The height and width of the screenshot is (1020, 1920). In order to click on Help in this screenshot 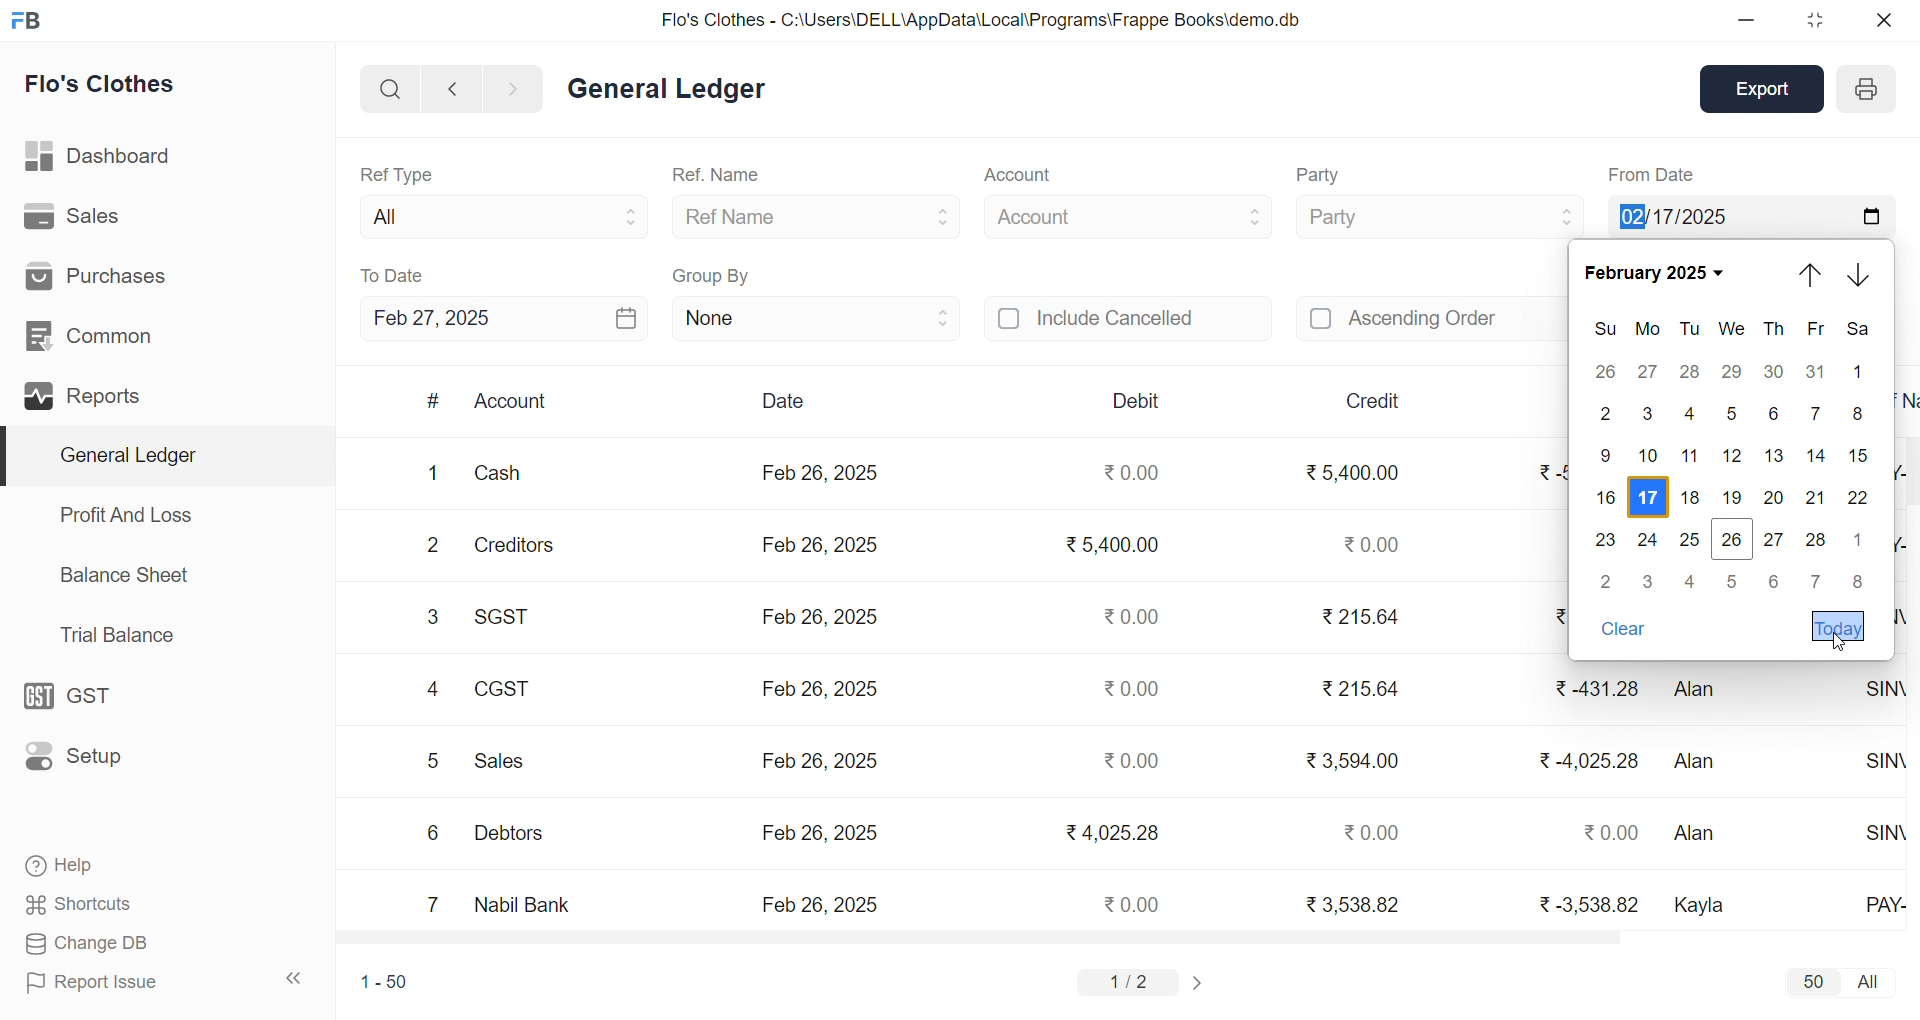, I will do `click(67, 868)`.